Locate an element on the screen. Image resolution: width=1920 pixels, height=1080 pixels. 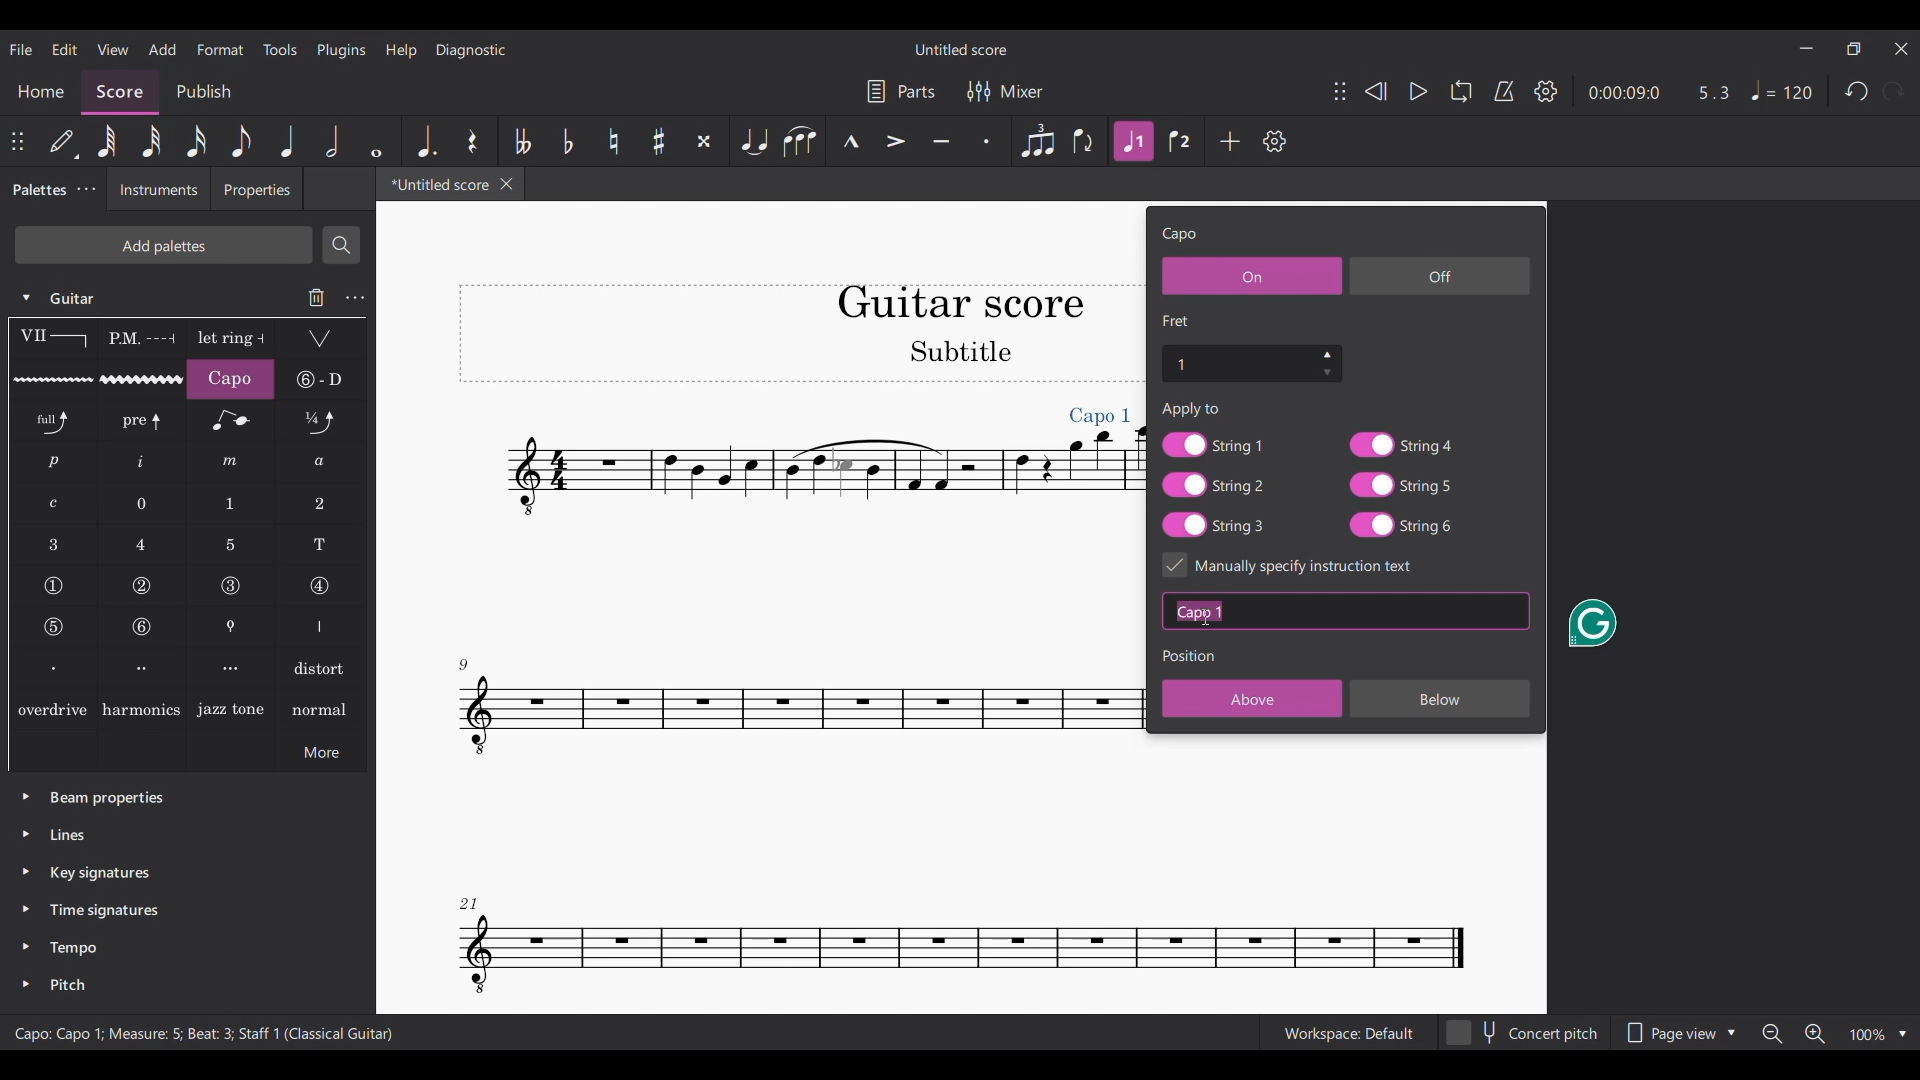
String 4 toggle is located at coordinates (1400, 444).